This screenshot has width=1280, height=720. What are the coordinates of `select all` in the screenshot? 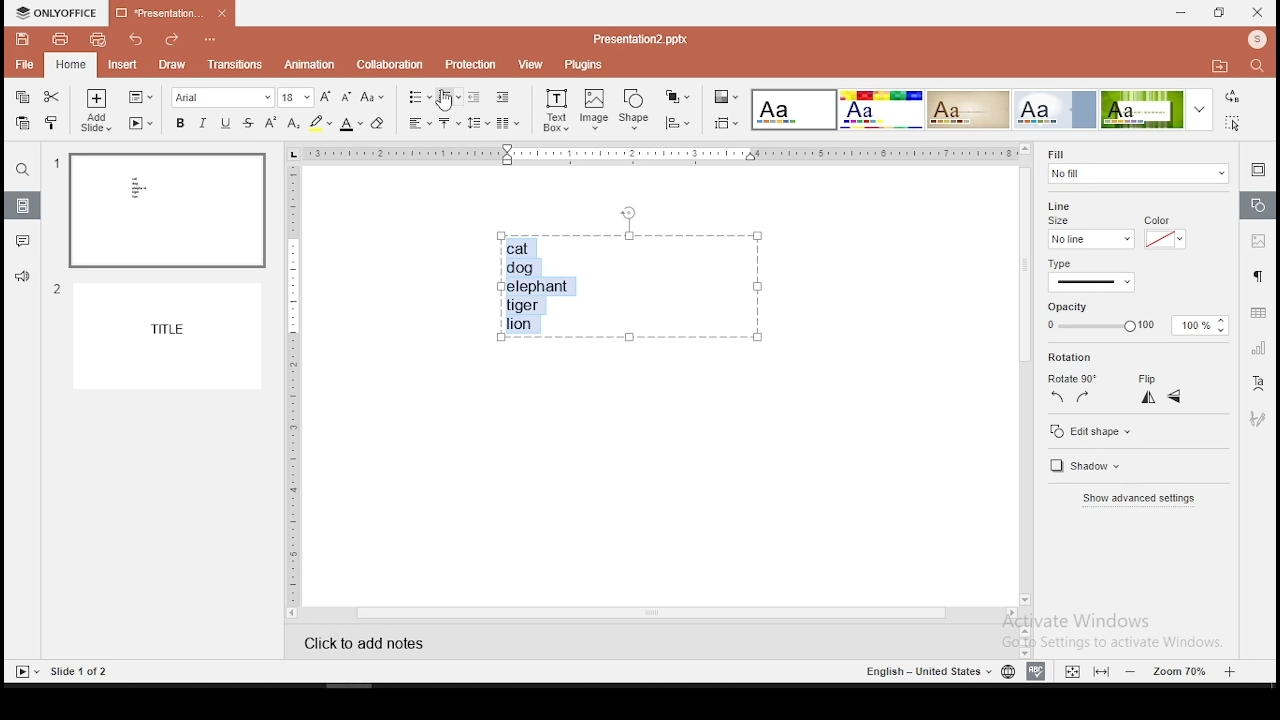 It's located at (1234, 125).